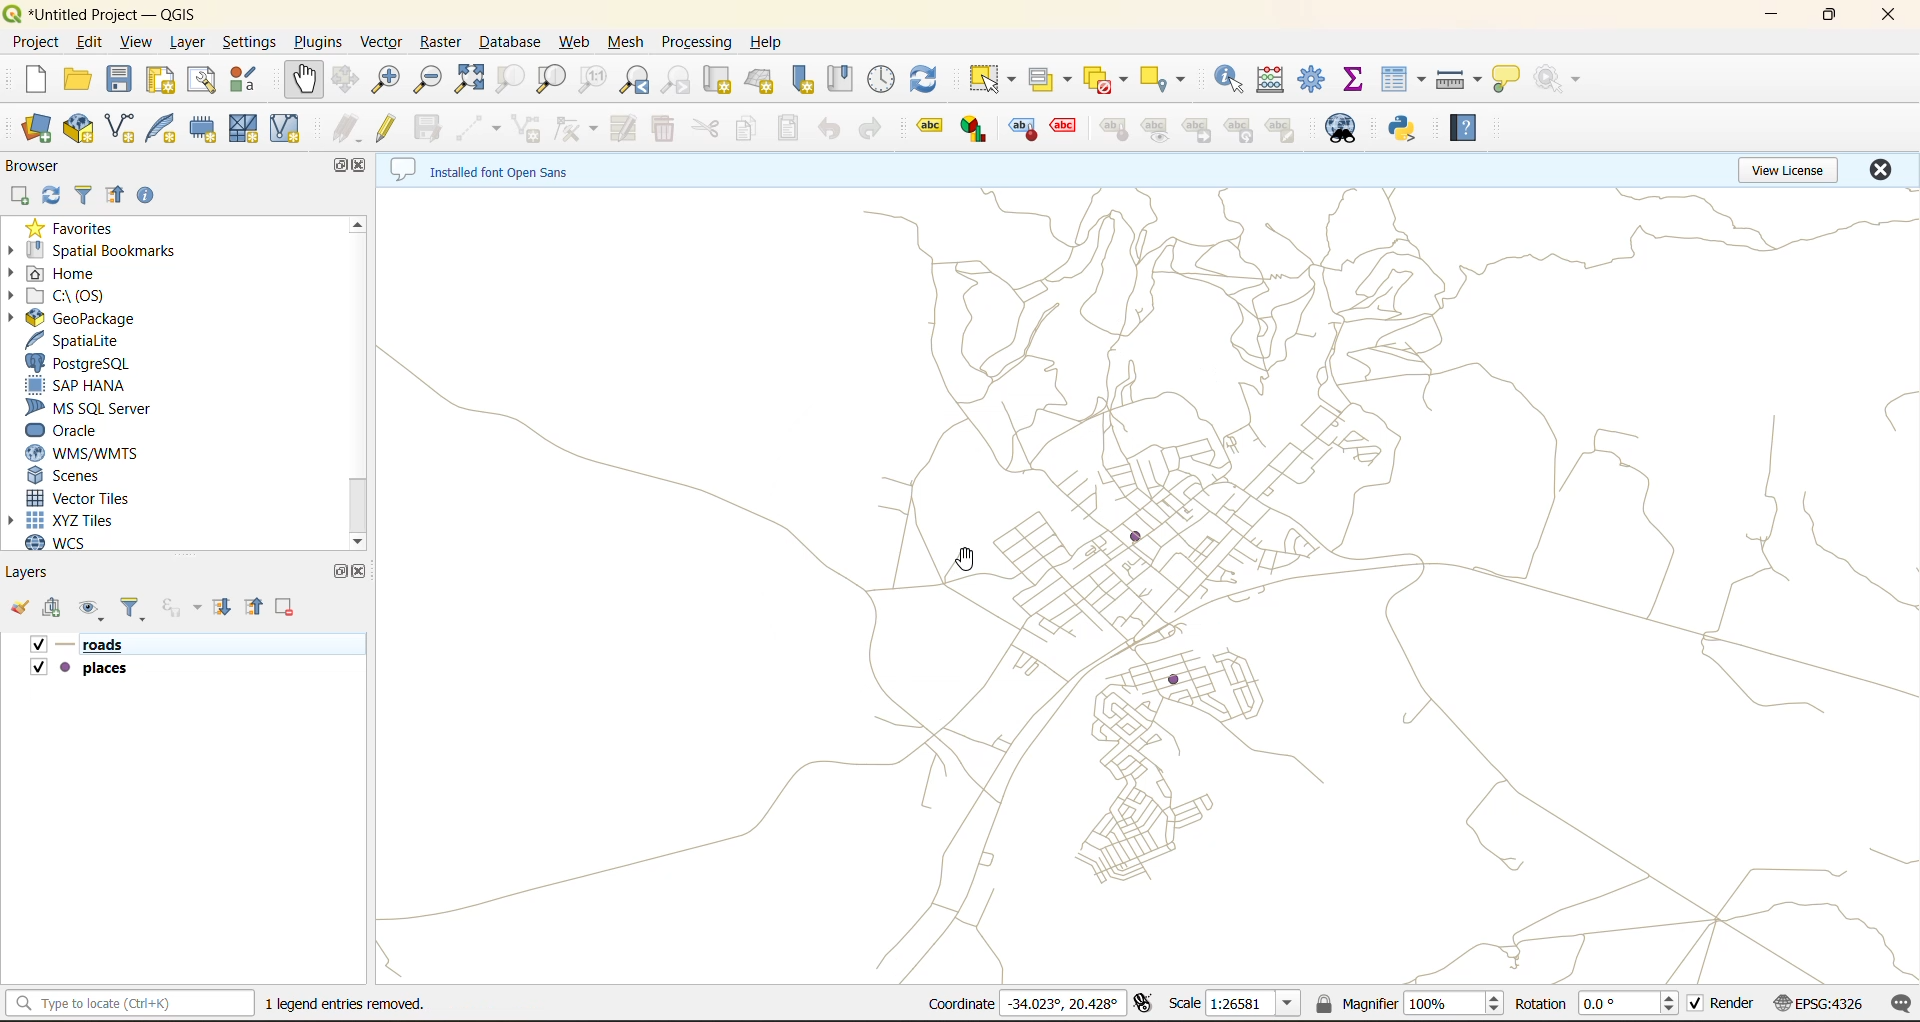 This screenshot has width=1920, height=1022. Describe the element at coordinates (1275, 83) in the screenshot. I see `open calculator` at that location.